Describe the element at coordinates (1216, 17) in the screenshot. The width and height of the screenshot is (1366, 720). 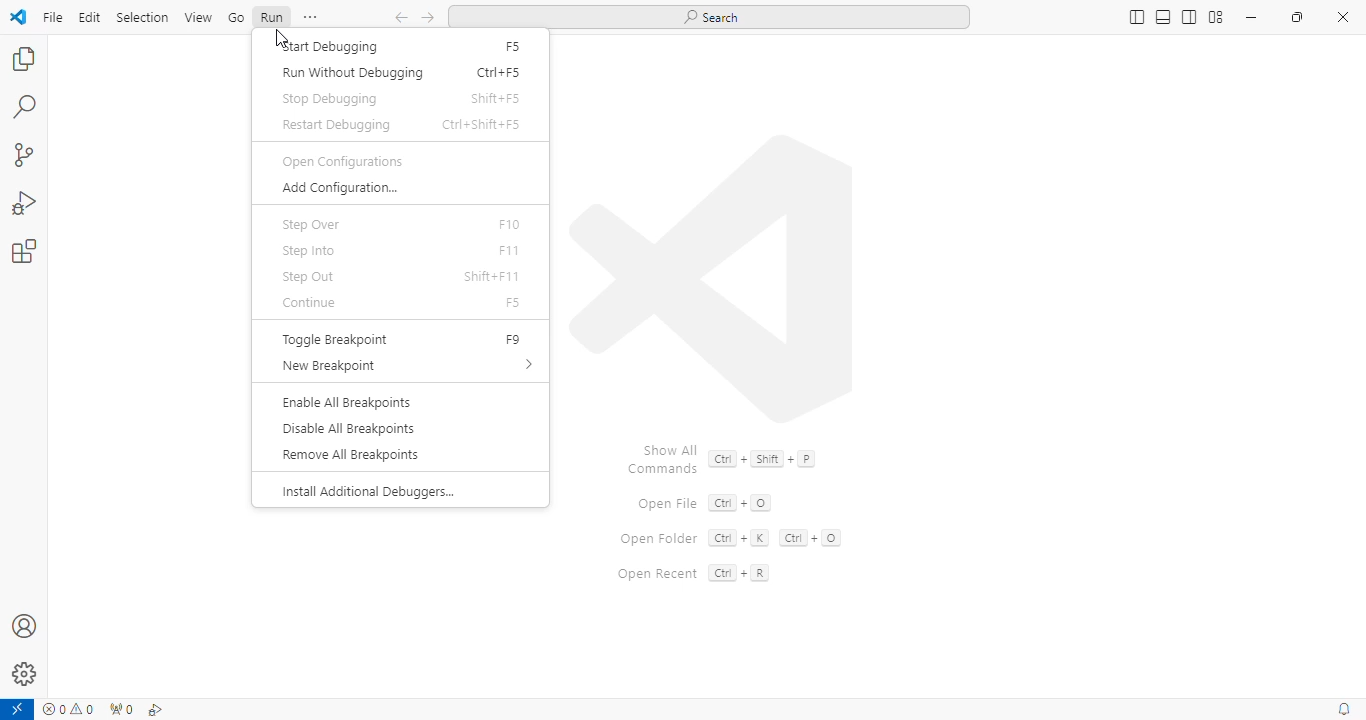
I see `customize layout` at that location.